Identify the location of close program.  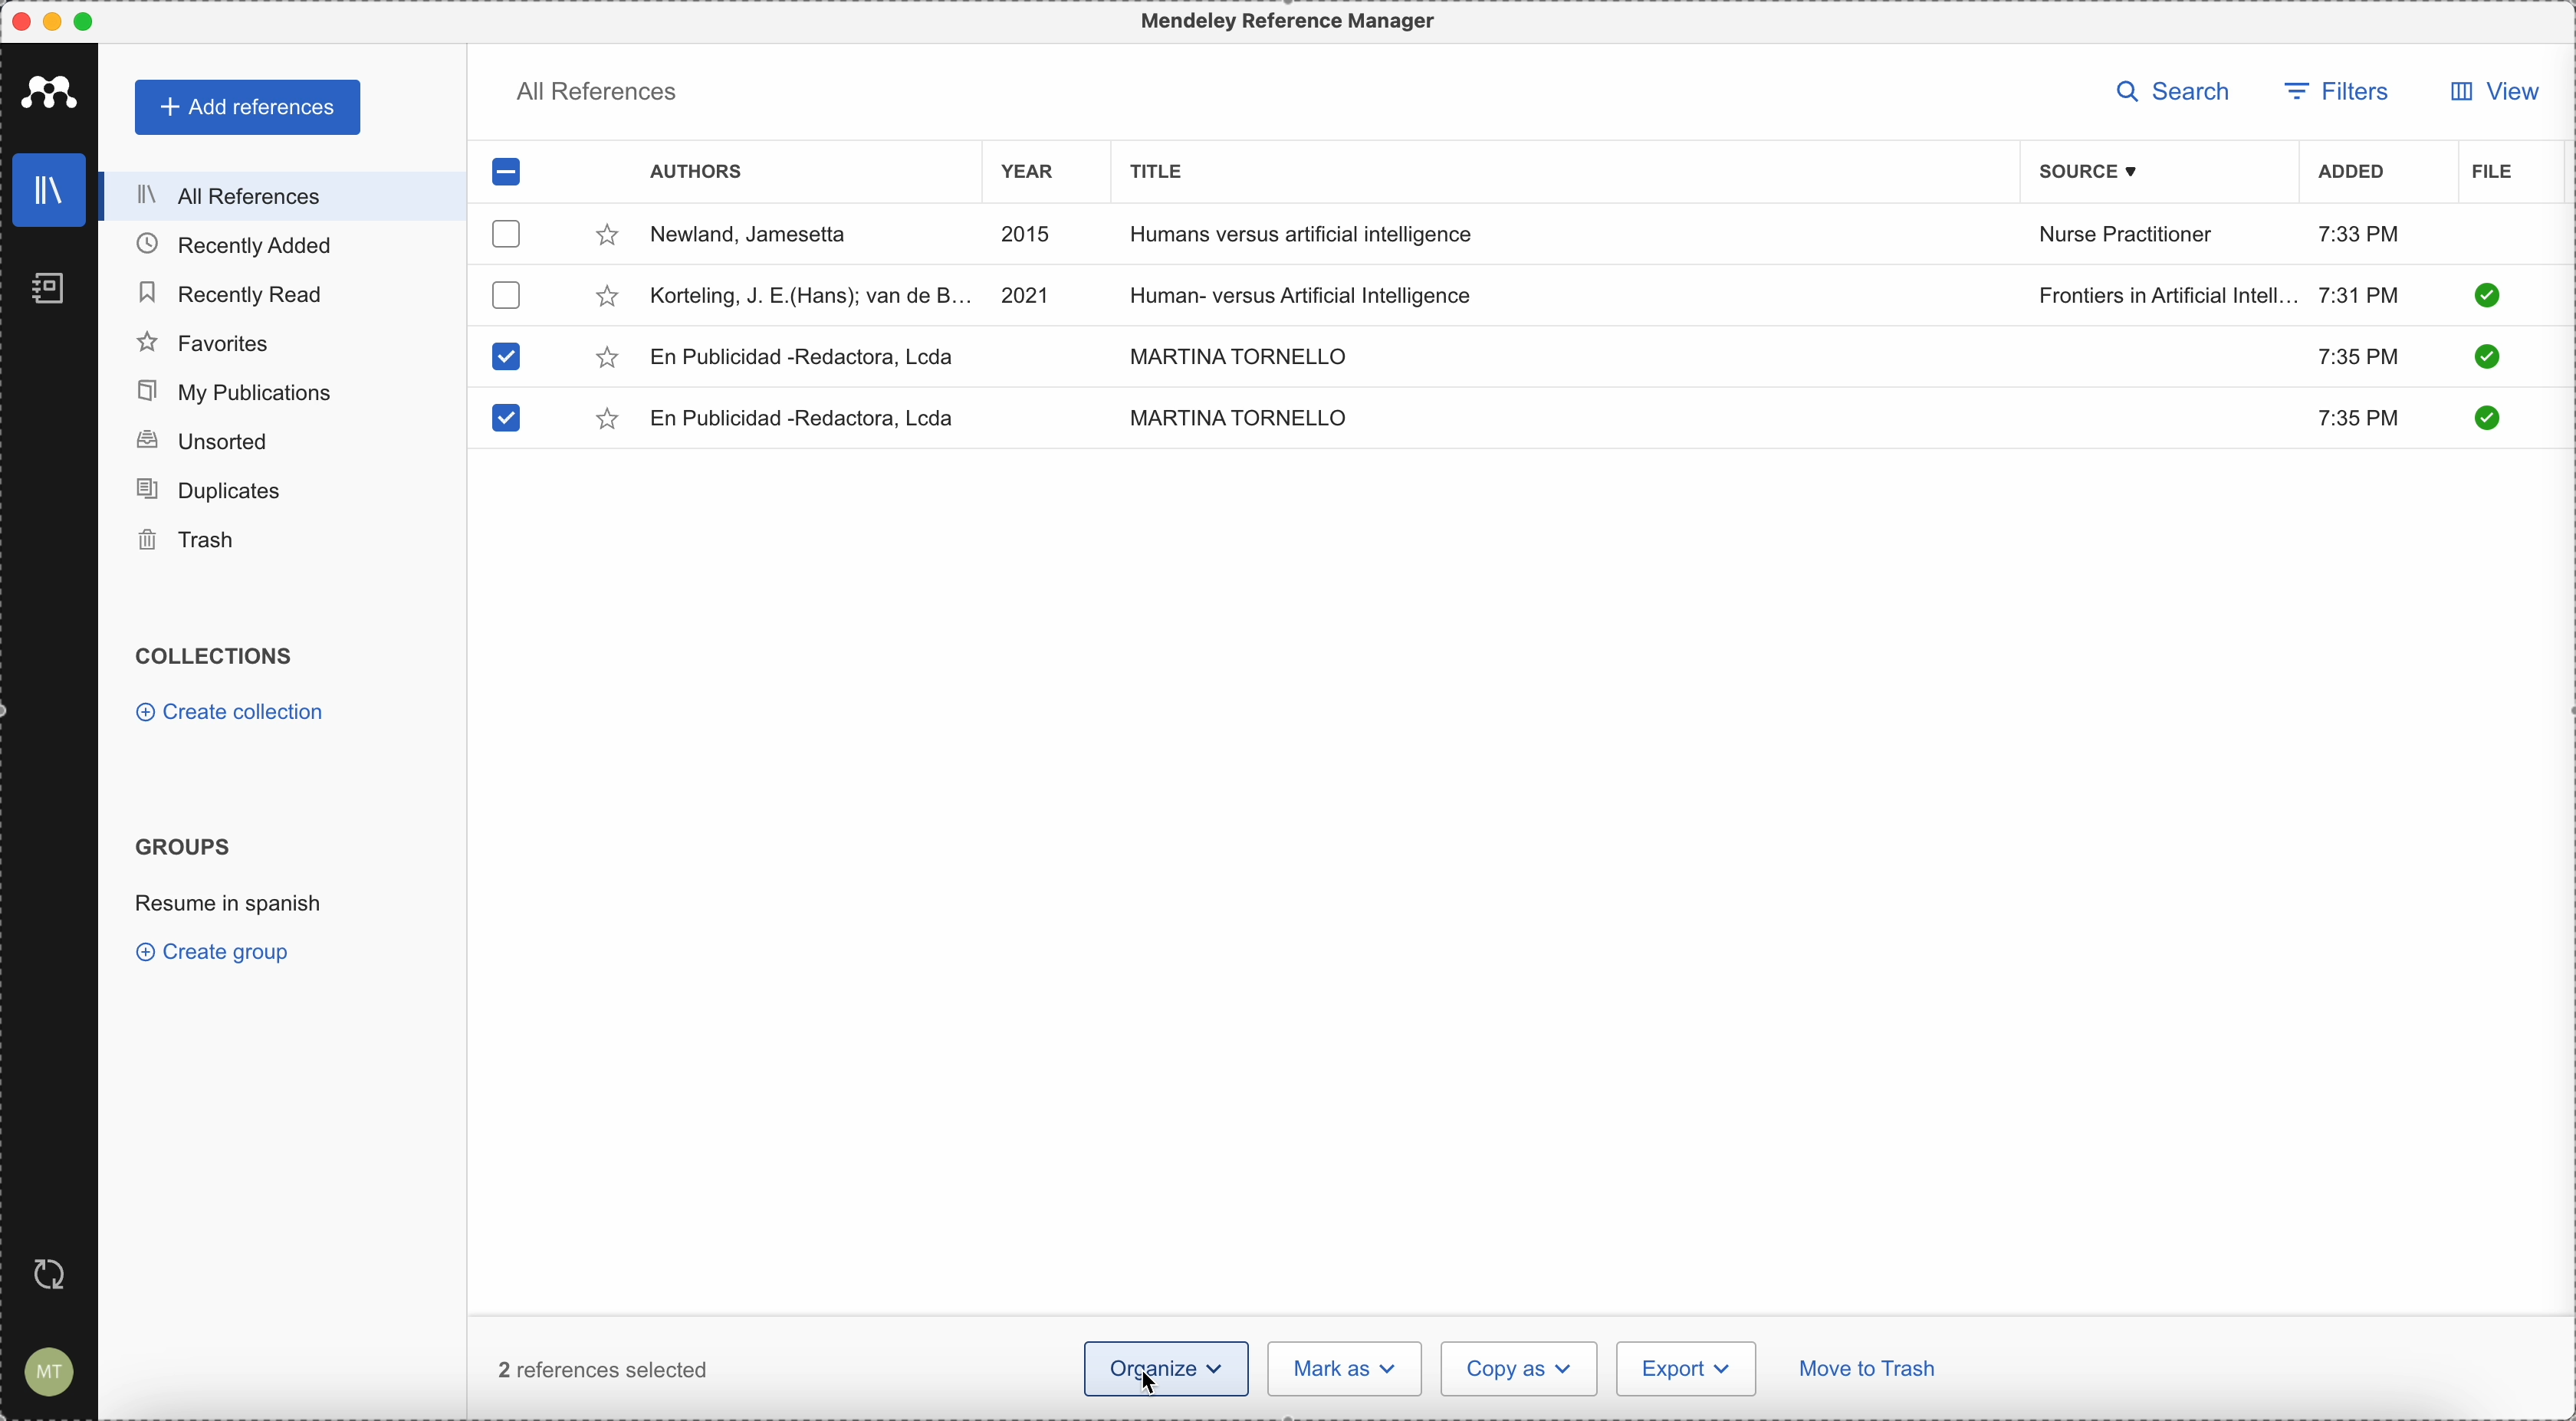
(21, 22).